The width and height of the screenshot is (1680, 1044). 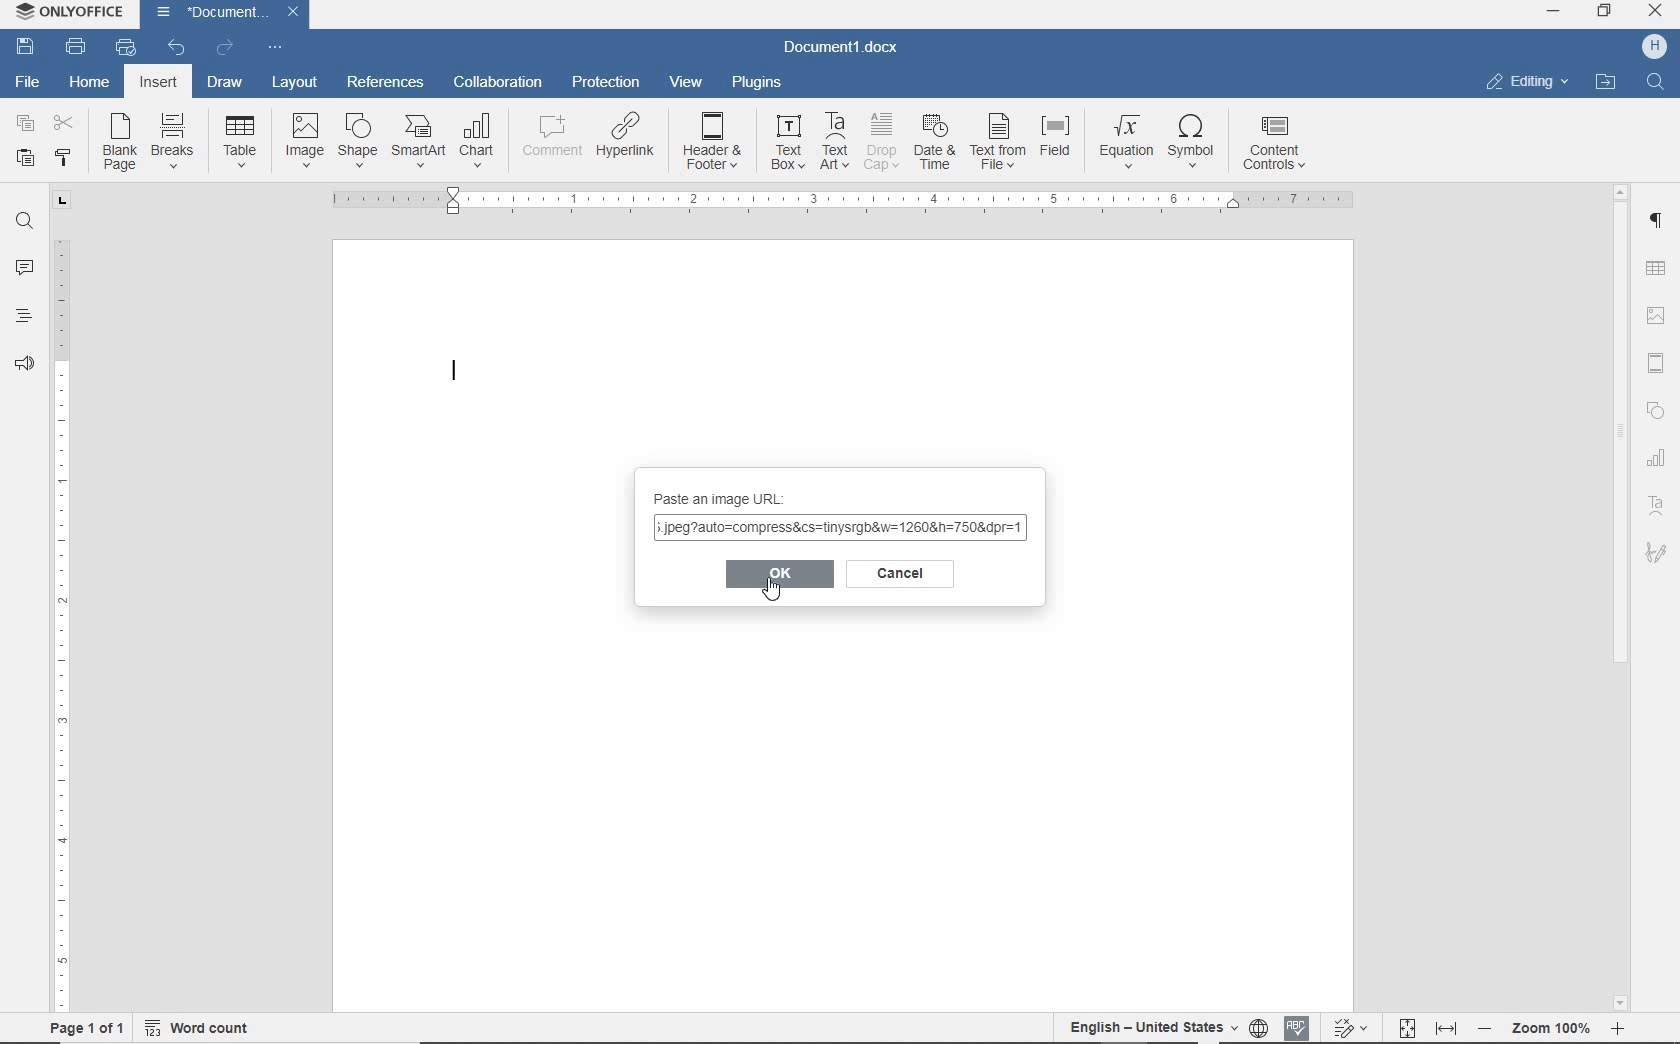 I want to click on open file location, so click(x=1609, y=84).